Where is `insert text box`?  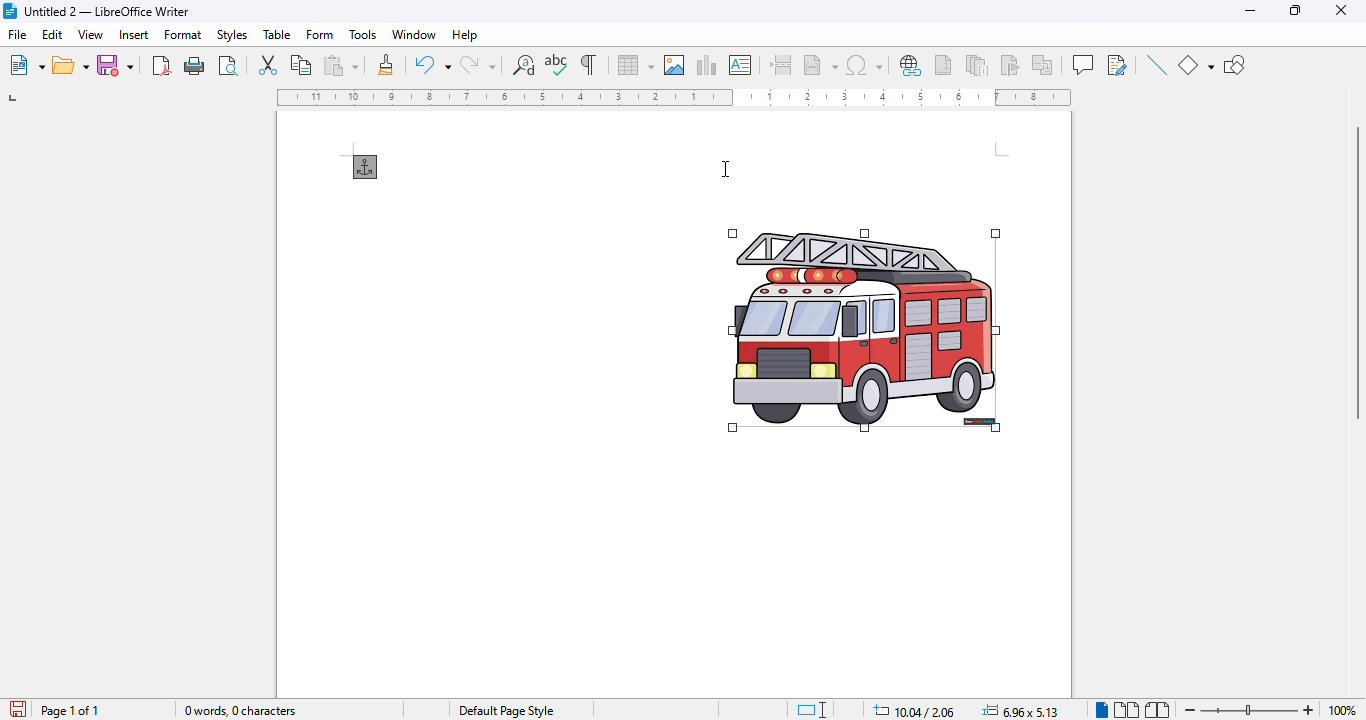 insert text box is located at coordinates (741, 65).